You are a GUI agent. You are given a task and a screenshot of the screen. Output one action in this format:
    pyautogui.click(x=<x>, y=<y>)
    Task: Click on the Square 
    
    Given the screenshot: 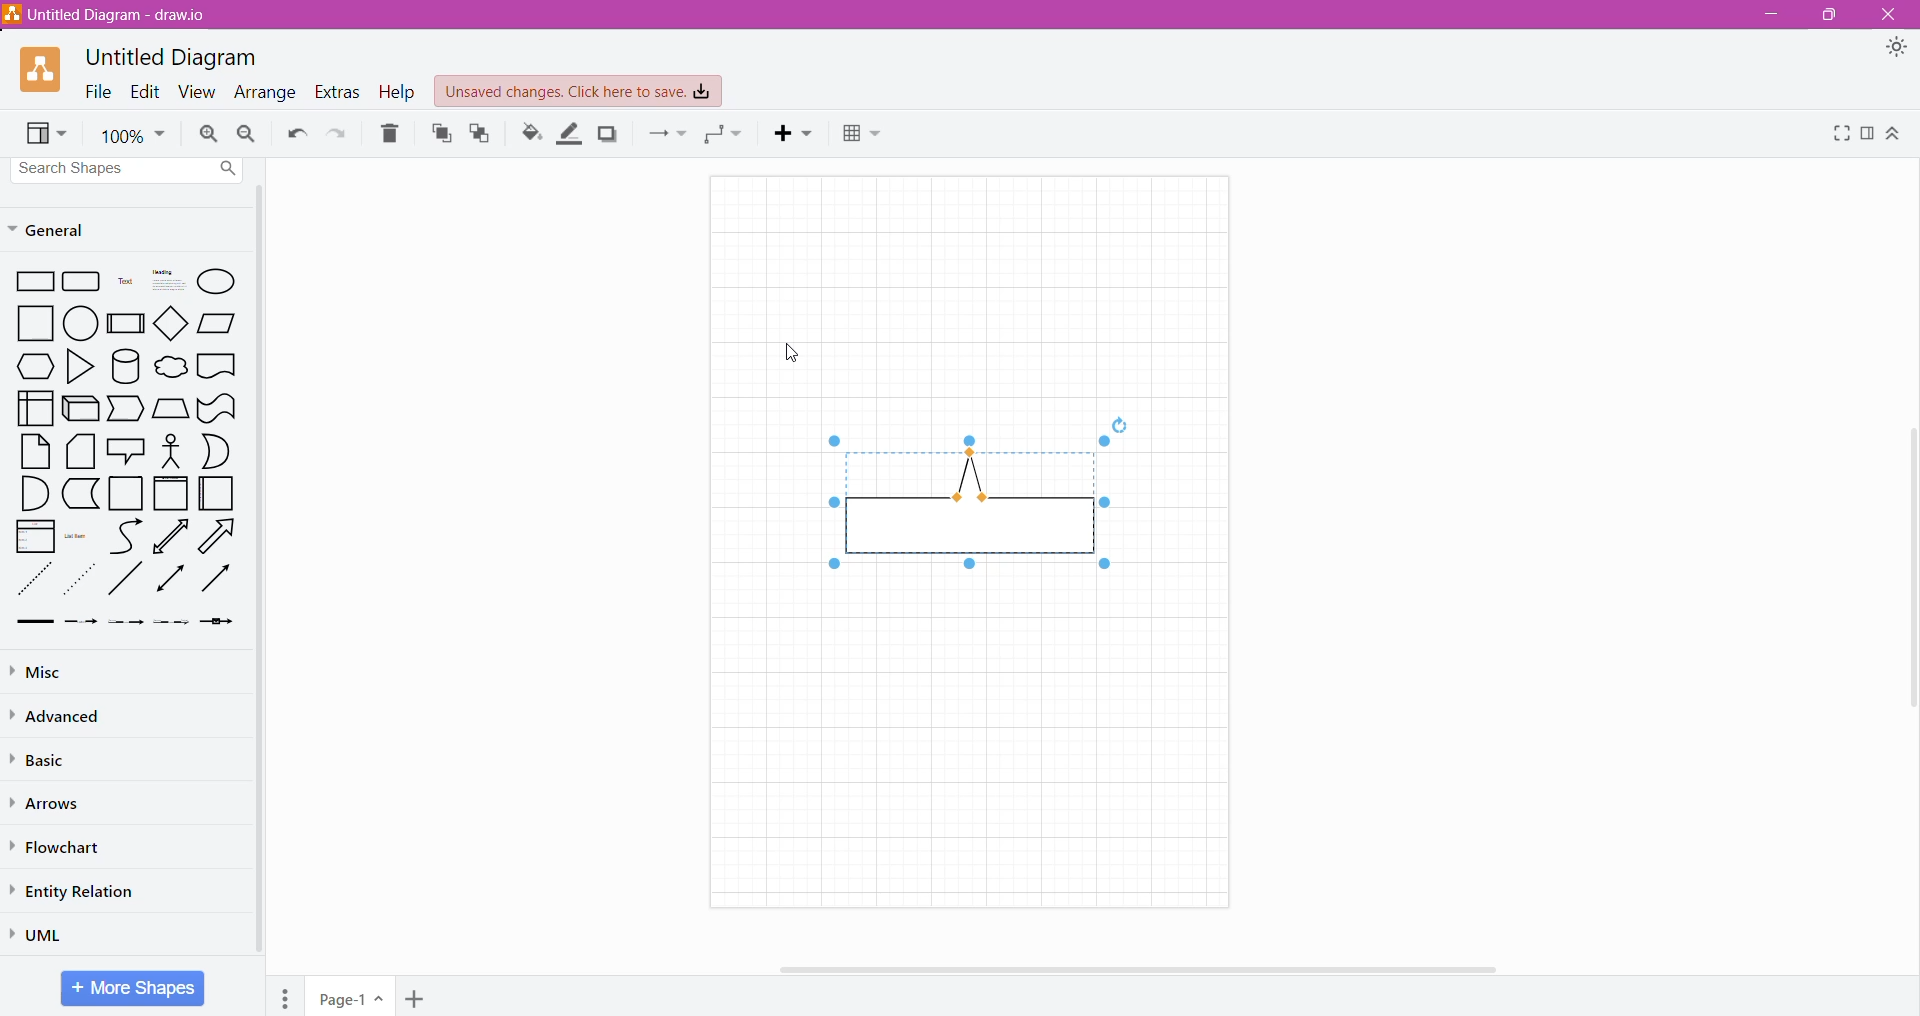 What is the action you would take?
    pyautogui.click(x=126, y=494)
    